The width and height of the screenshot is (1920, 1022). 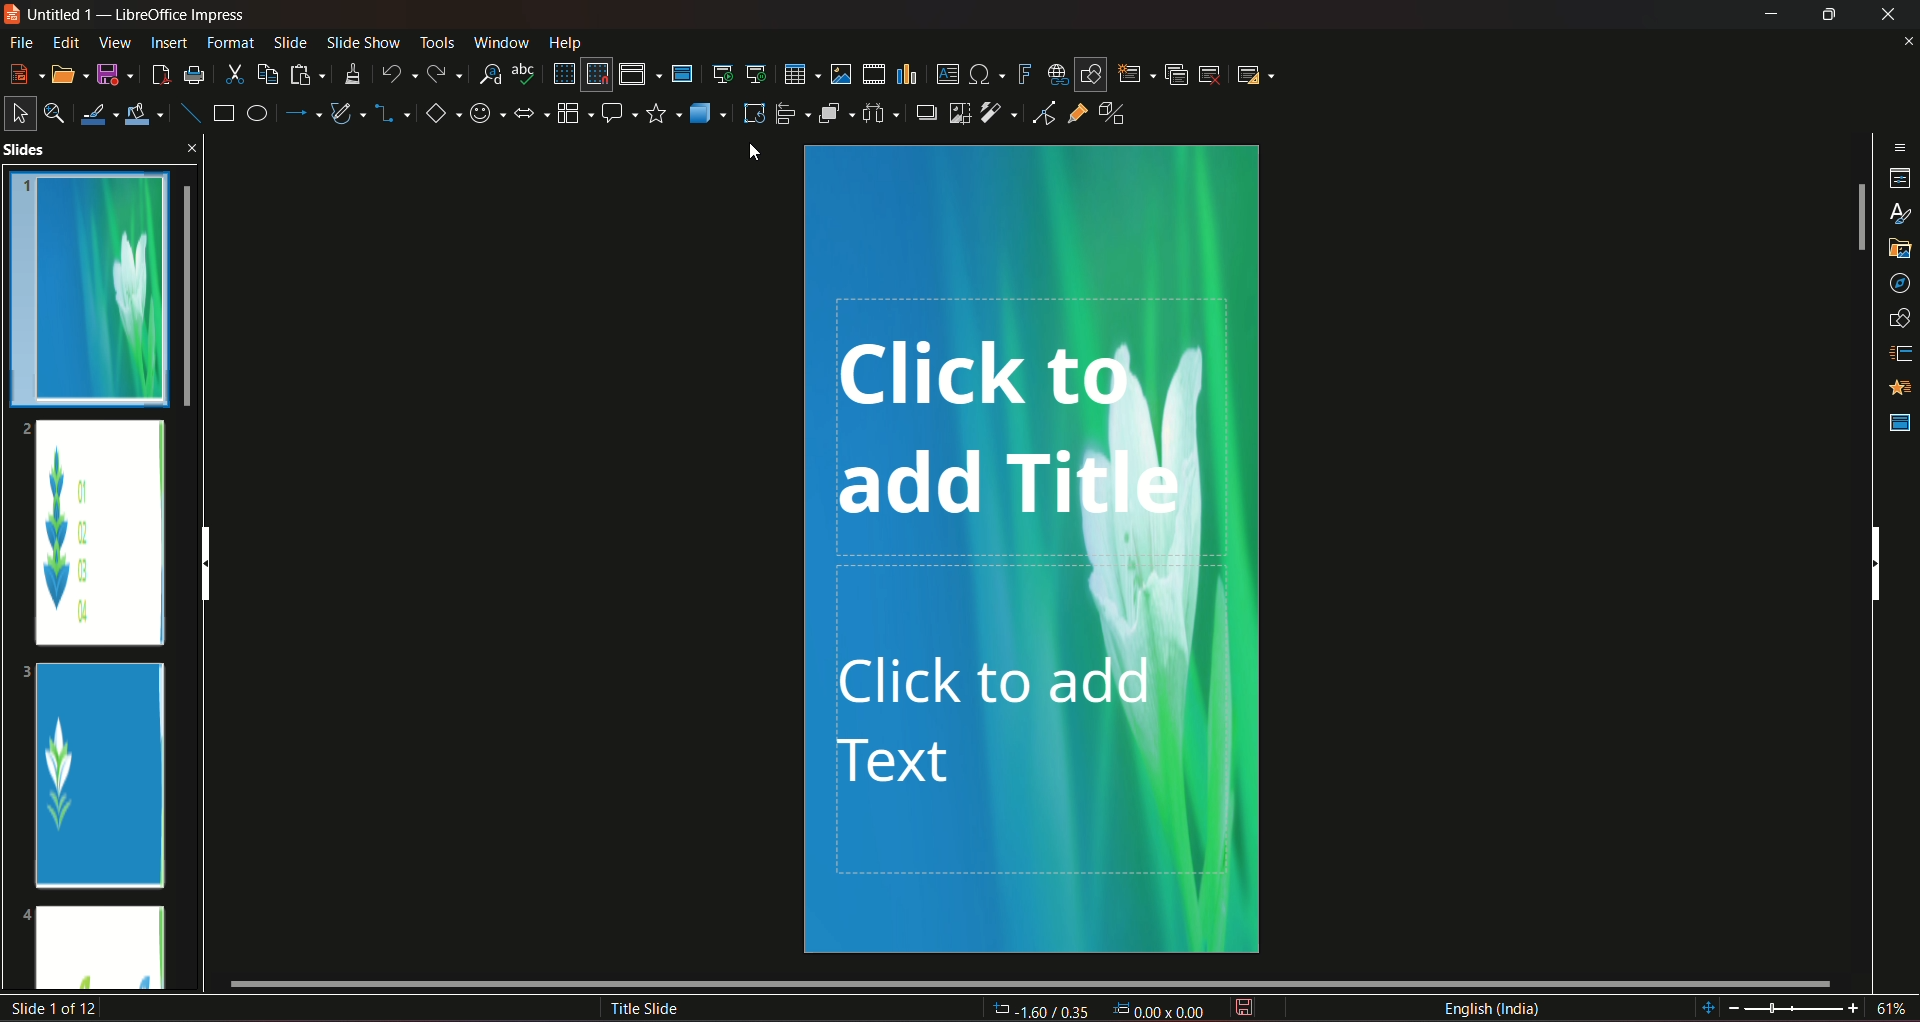 I want to click on copy , so click(x=266, y=72).